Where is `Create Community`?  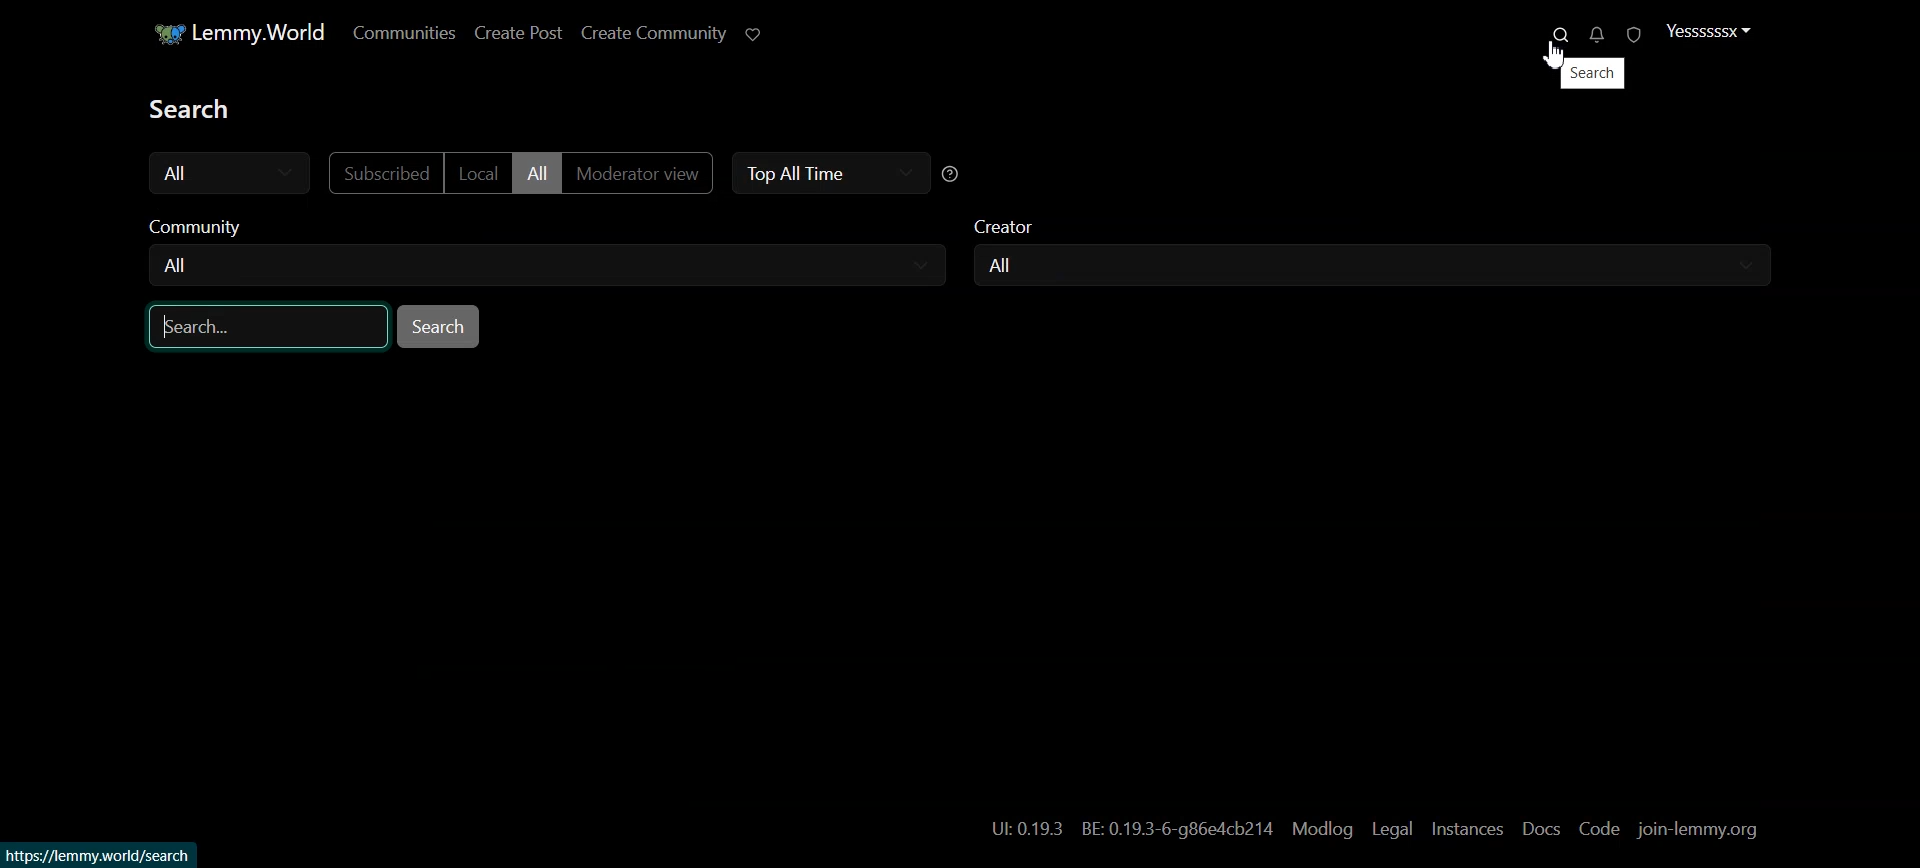
Create Community is located at coordinates (654, 31).